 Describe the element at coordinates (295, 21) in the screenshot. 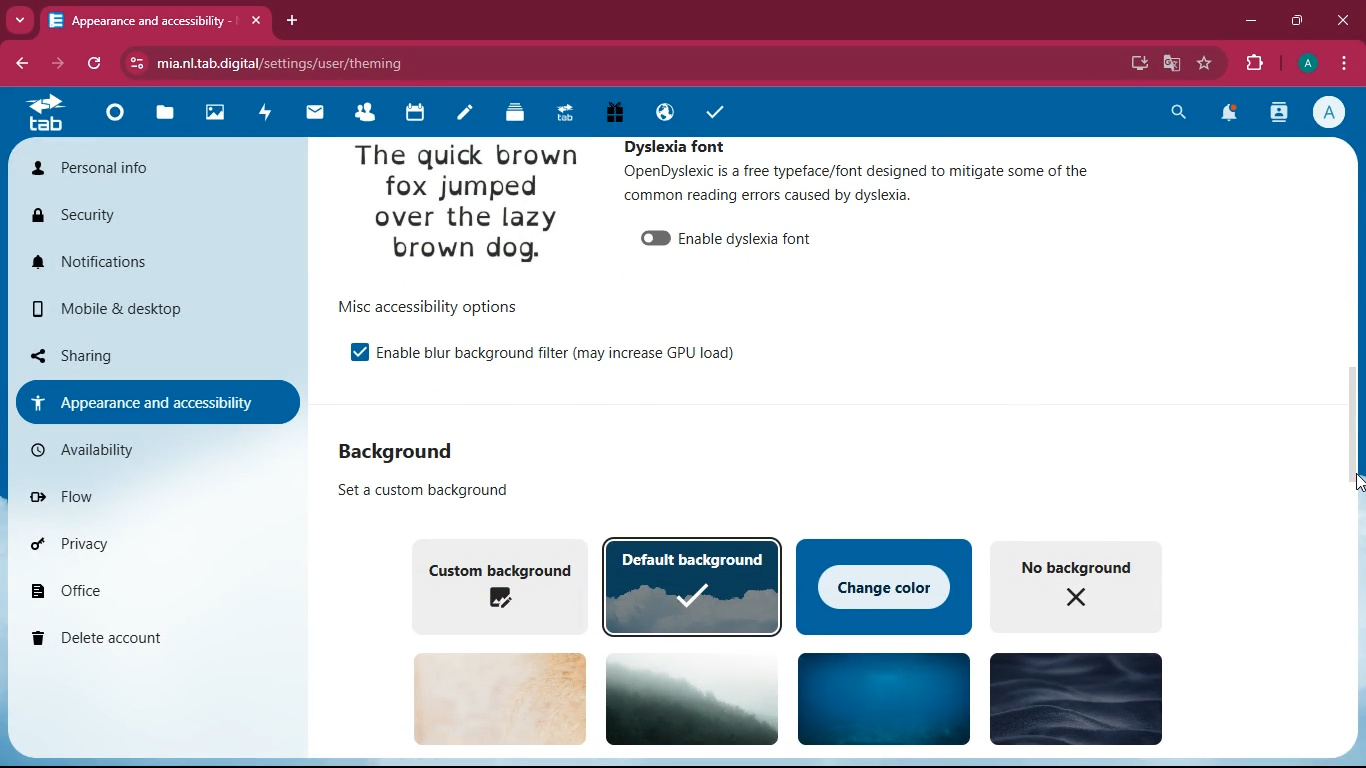

I see `add tab` at that location.